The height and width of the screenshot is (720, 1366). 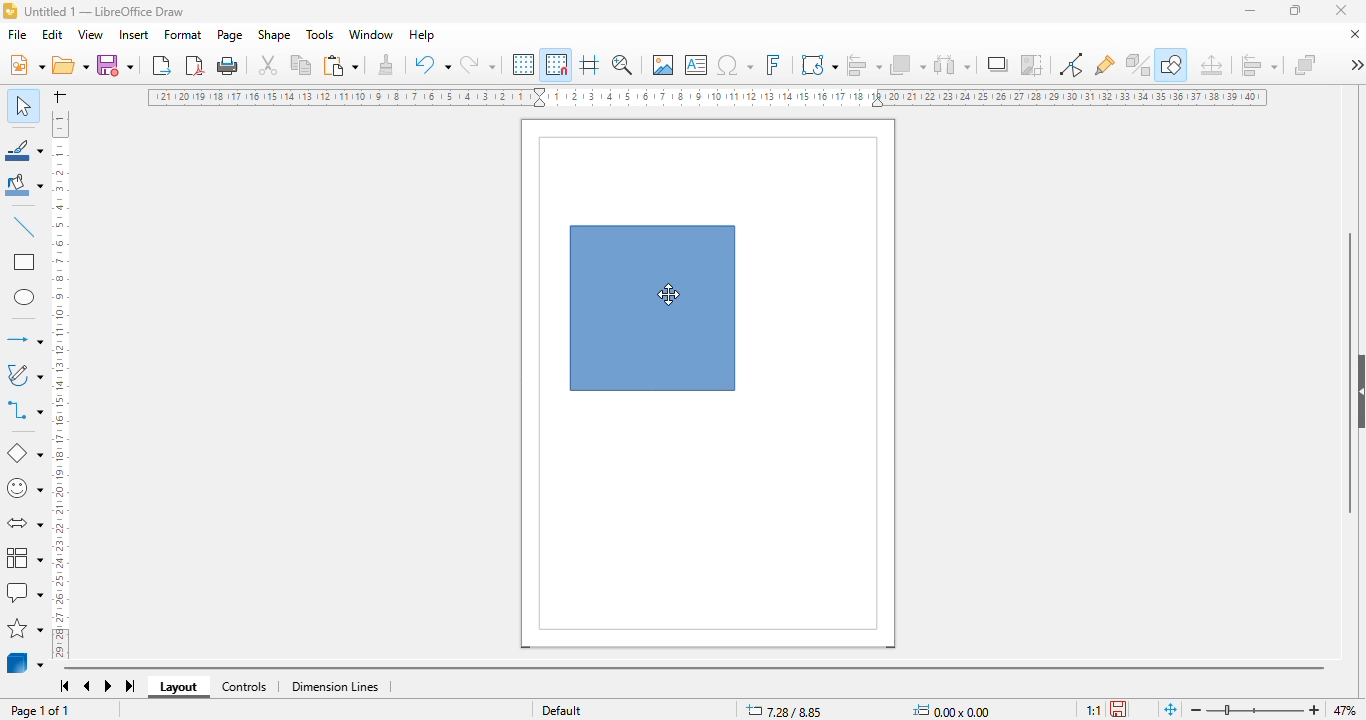 I want to click on snap to grid, so click(x=556, y=64).